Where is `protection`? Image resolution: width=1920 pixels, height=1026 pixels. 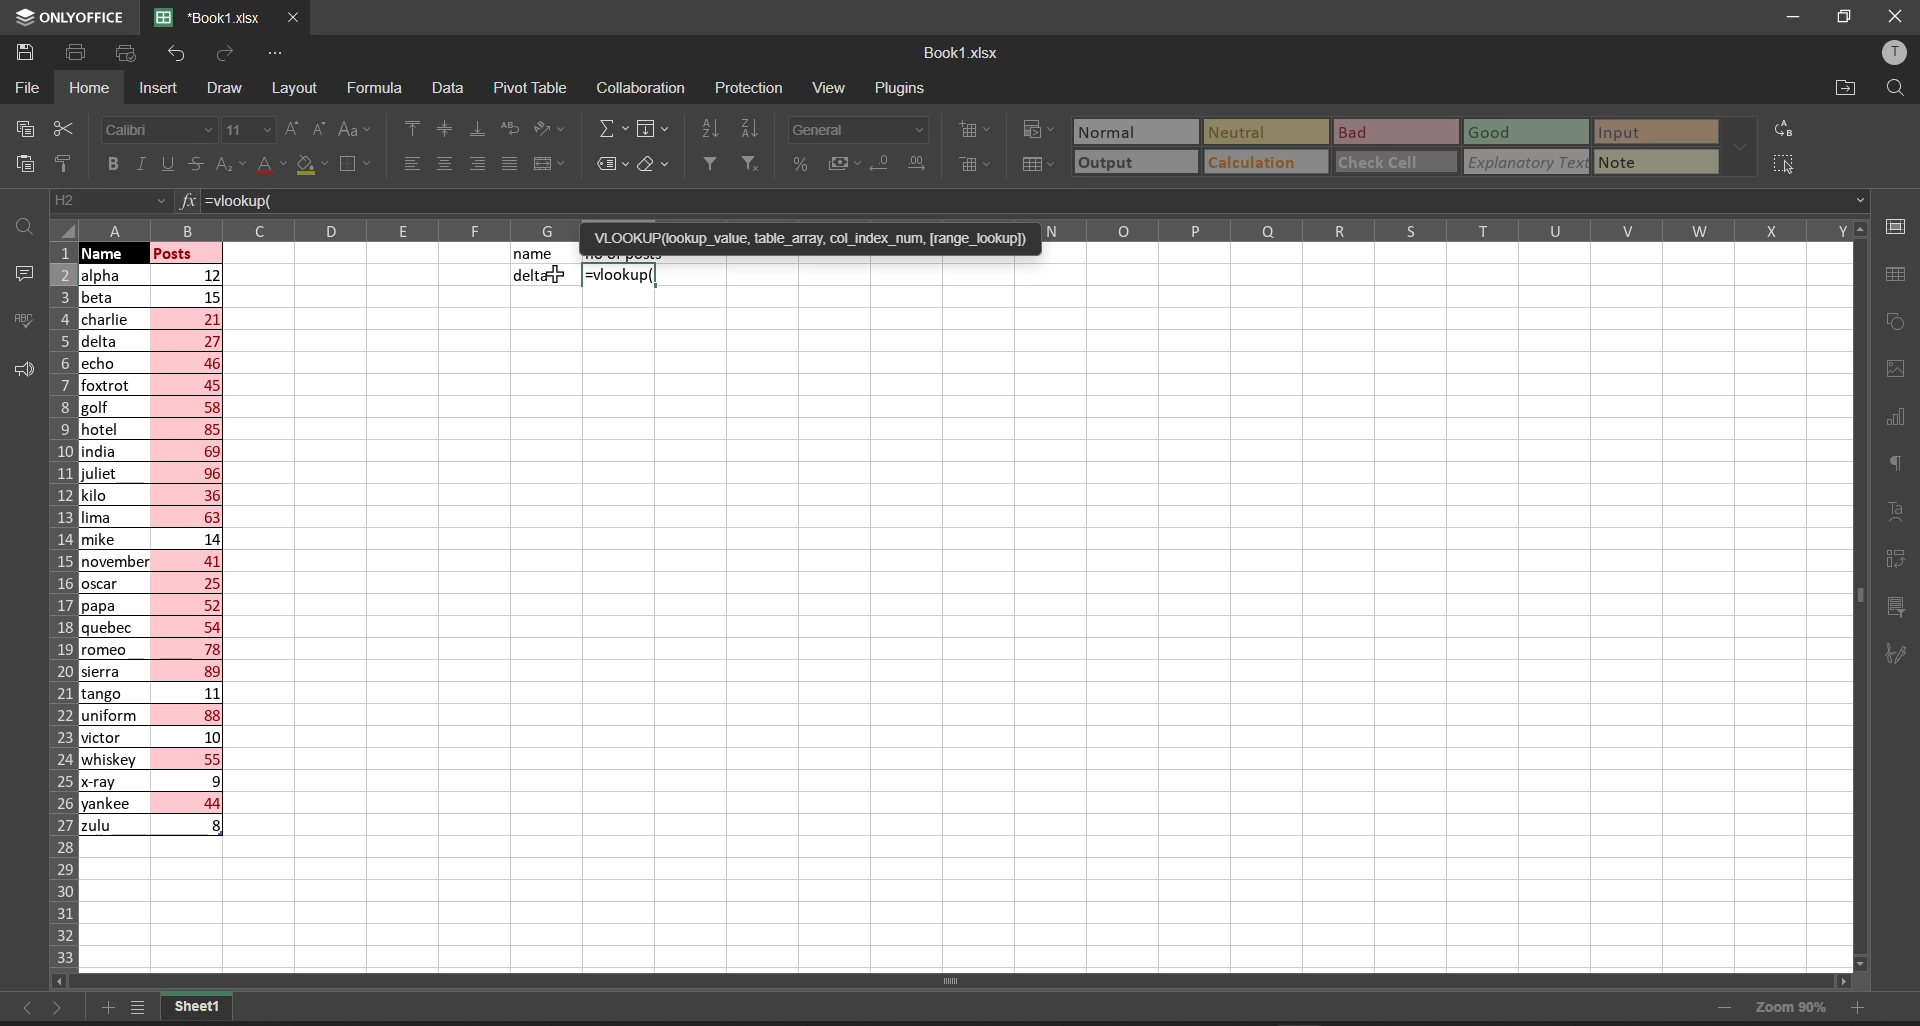 protection is located at coordinates (754, 87).